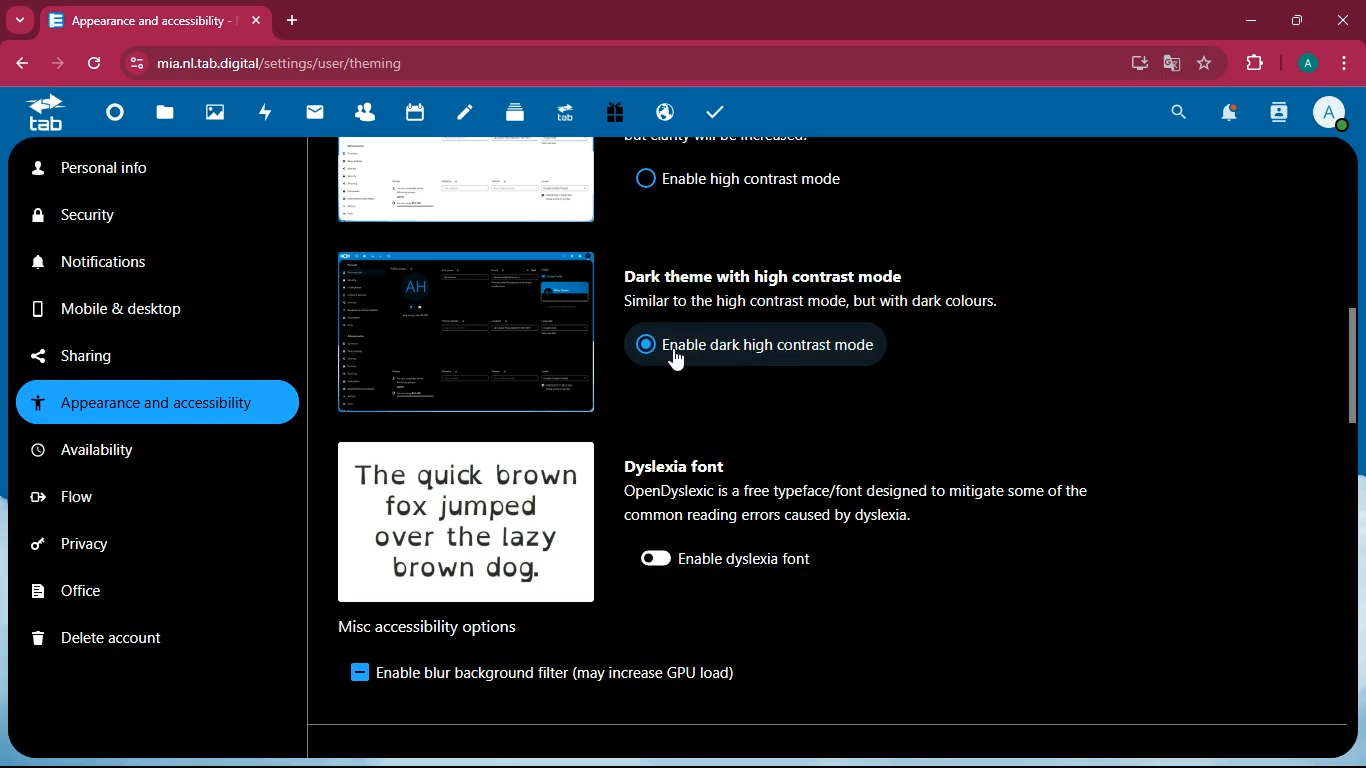  What do you see at coordinates (219, 111) in the screenshot?
I see `images` at bounding box center [219, 111].